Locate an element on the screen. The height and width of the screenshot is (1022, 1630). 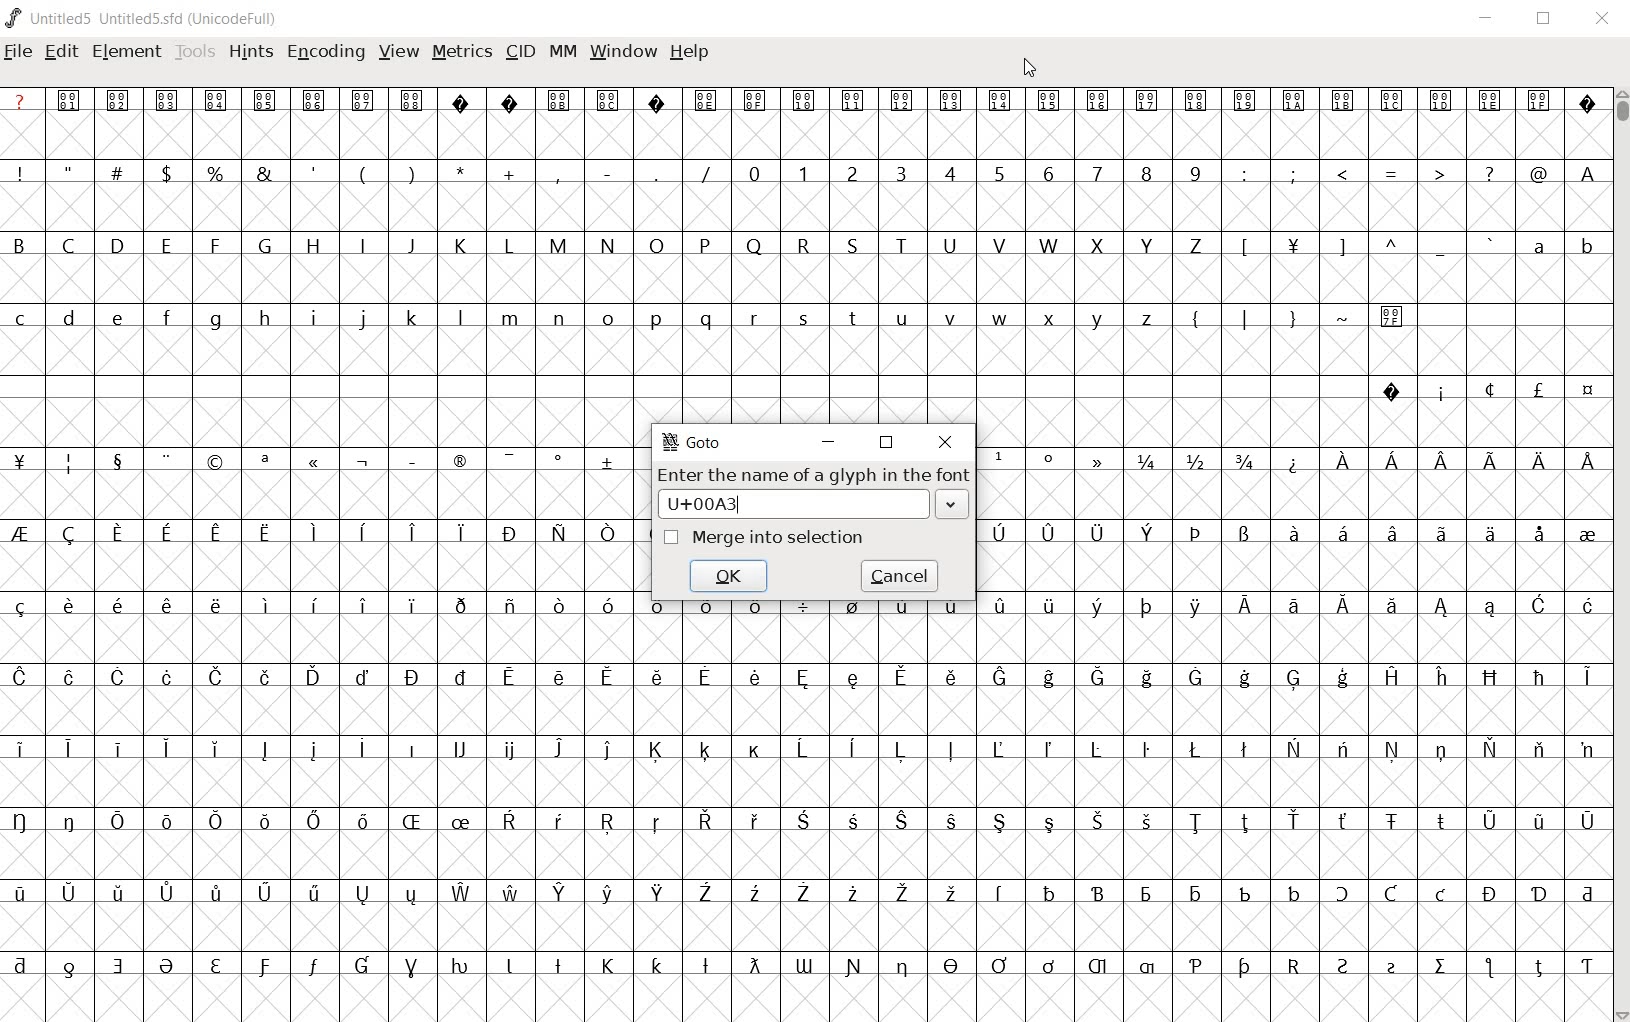
' is located at coordinates (315, 174).